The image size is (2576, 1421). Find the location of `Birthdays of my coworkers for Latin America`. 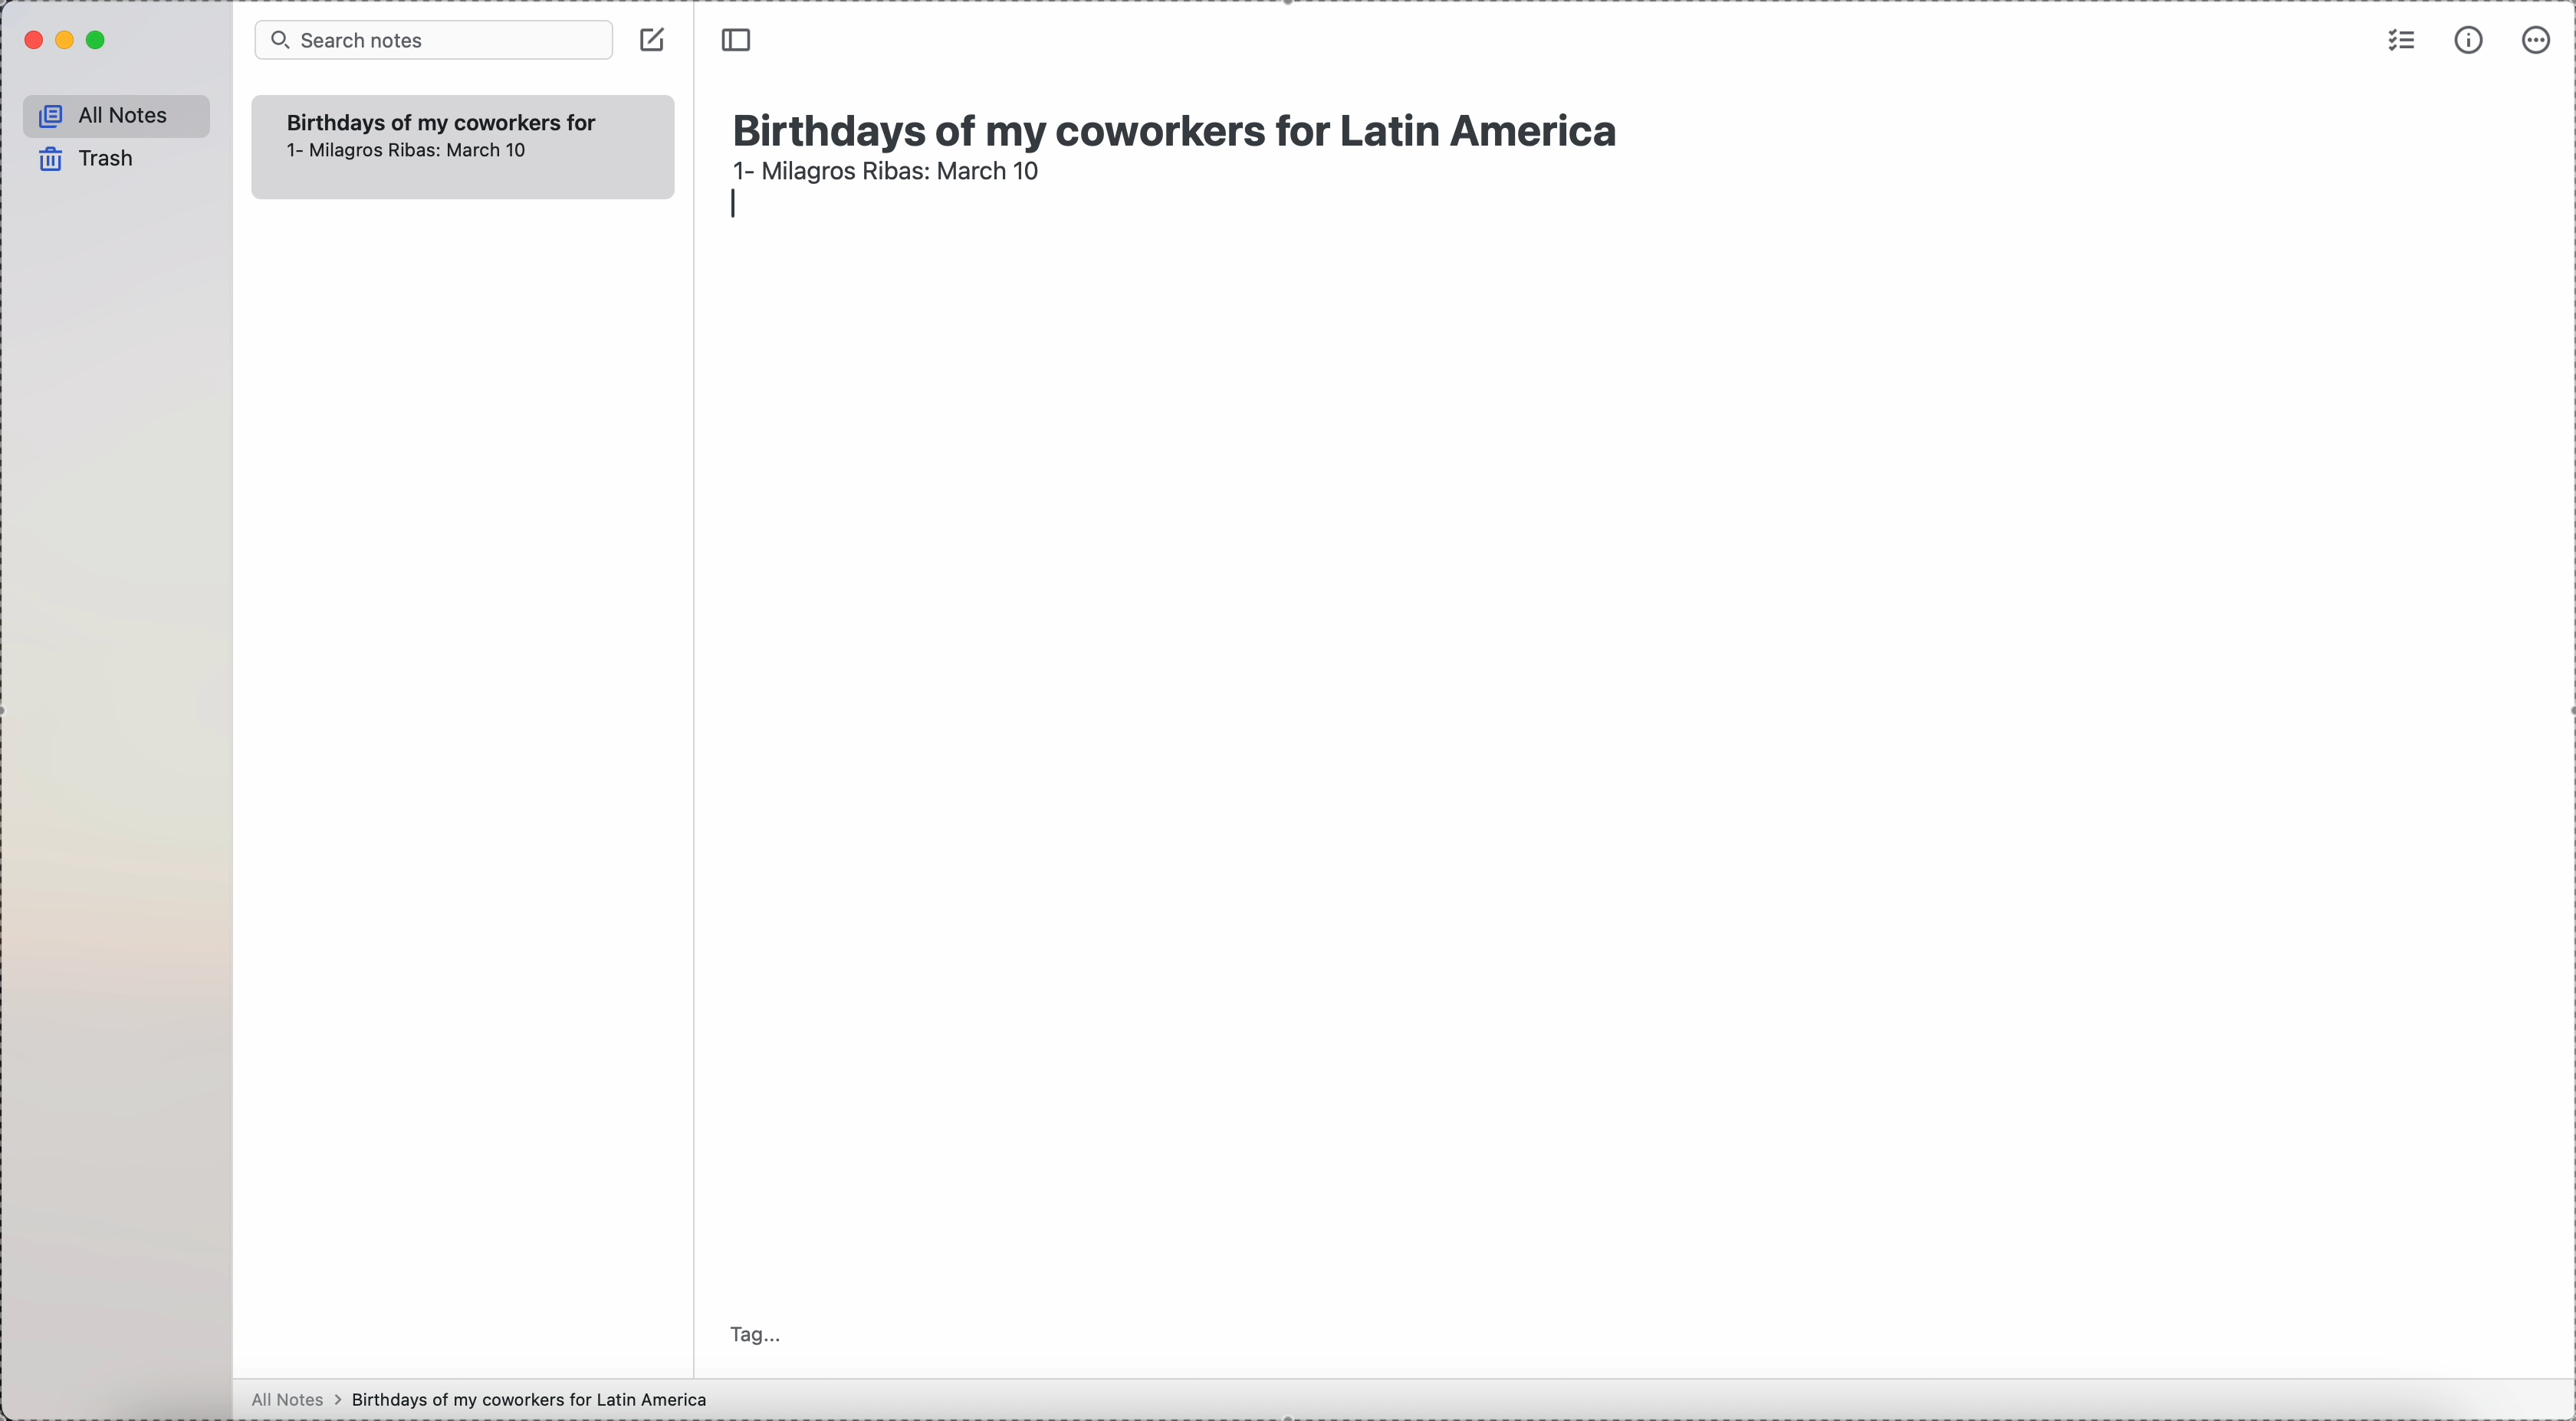

Birthdays of my coworkers for Latin America is located at coordinates (1185, 123).